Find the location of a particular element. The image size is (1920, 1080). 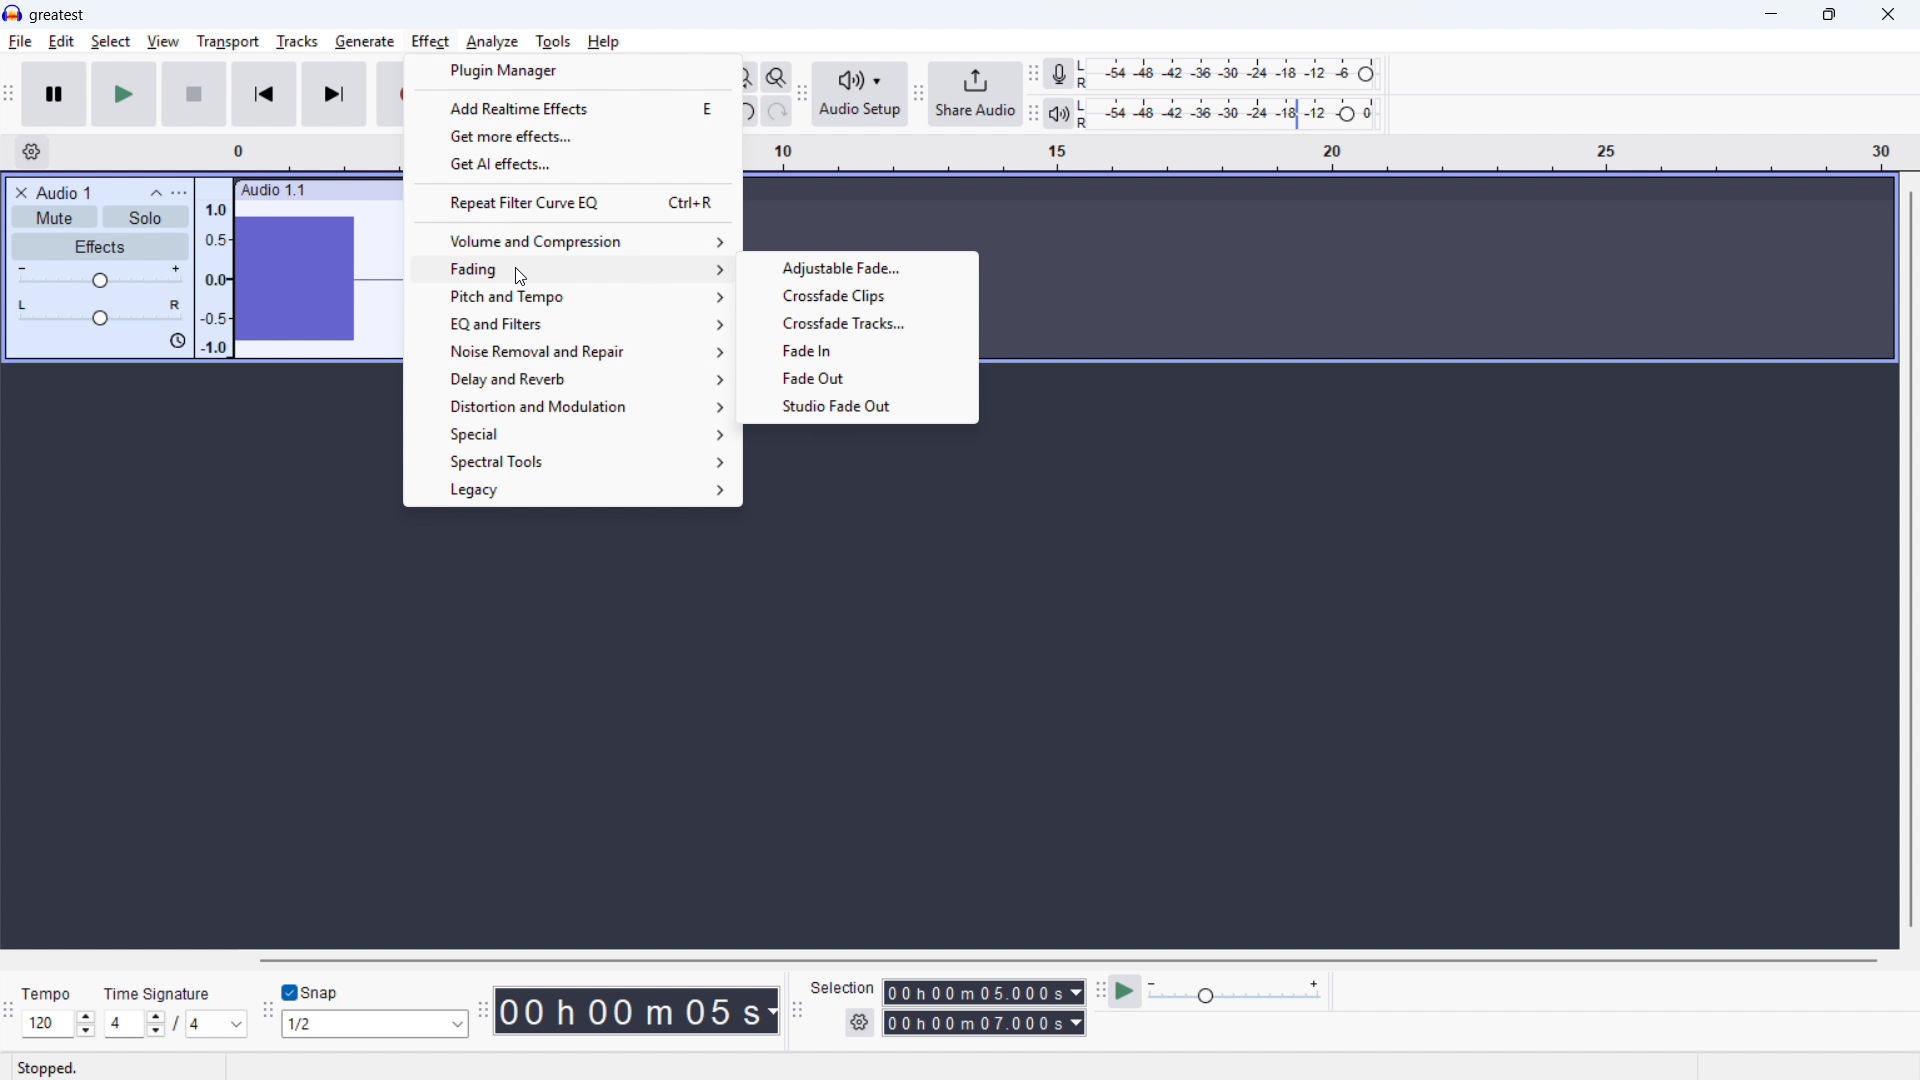

selection is located at coordinates (843, 988).